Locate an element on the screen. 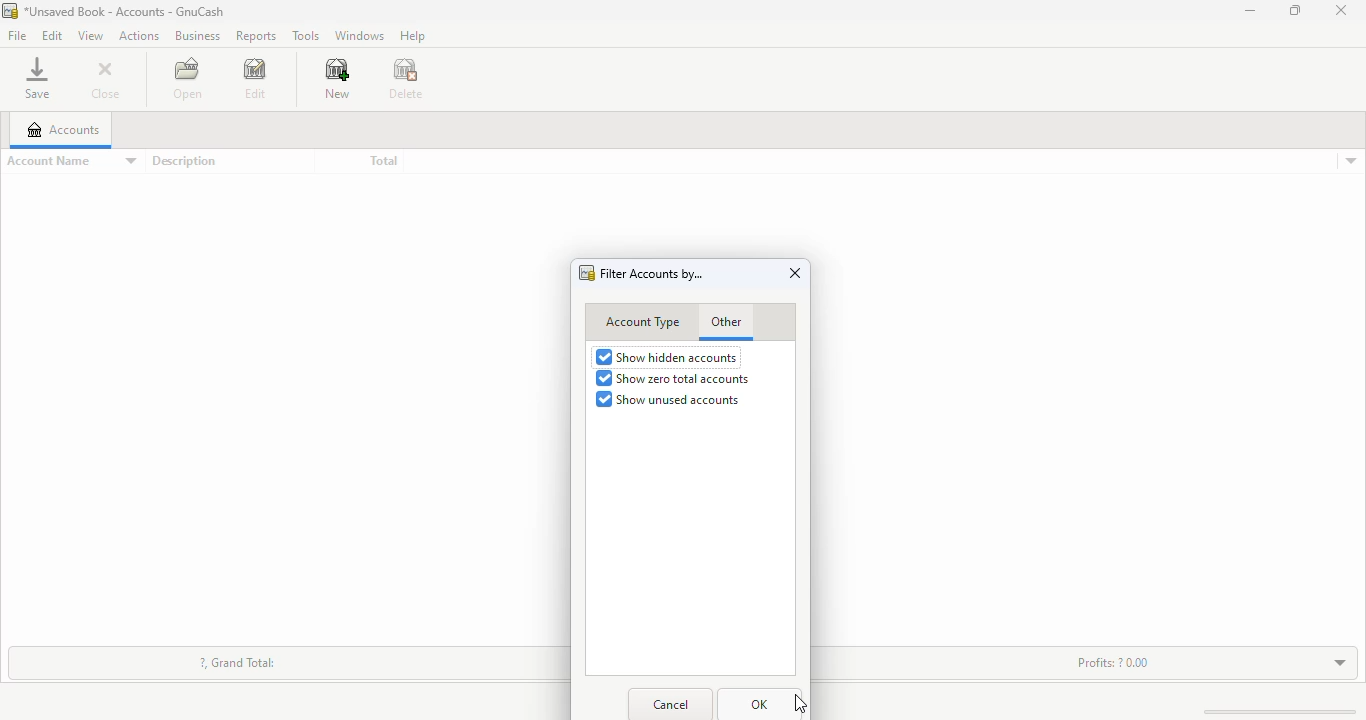  cancel is located at coordinates (673, 705).